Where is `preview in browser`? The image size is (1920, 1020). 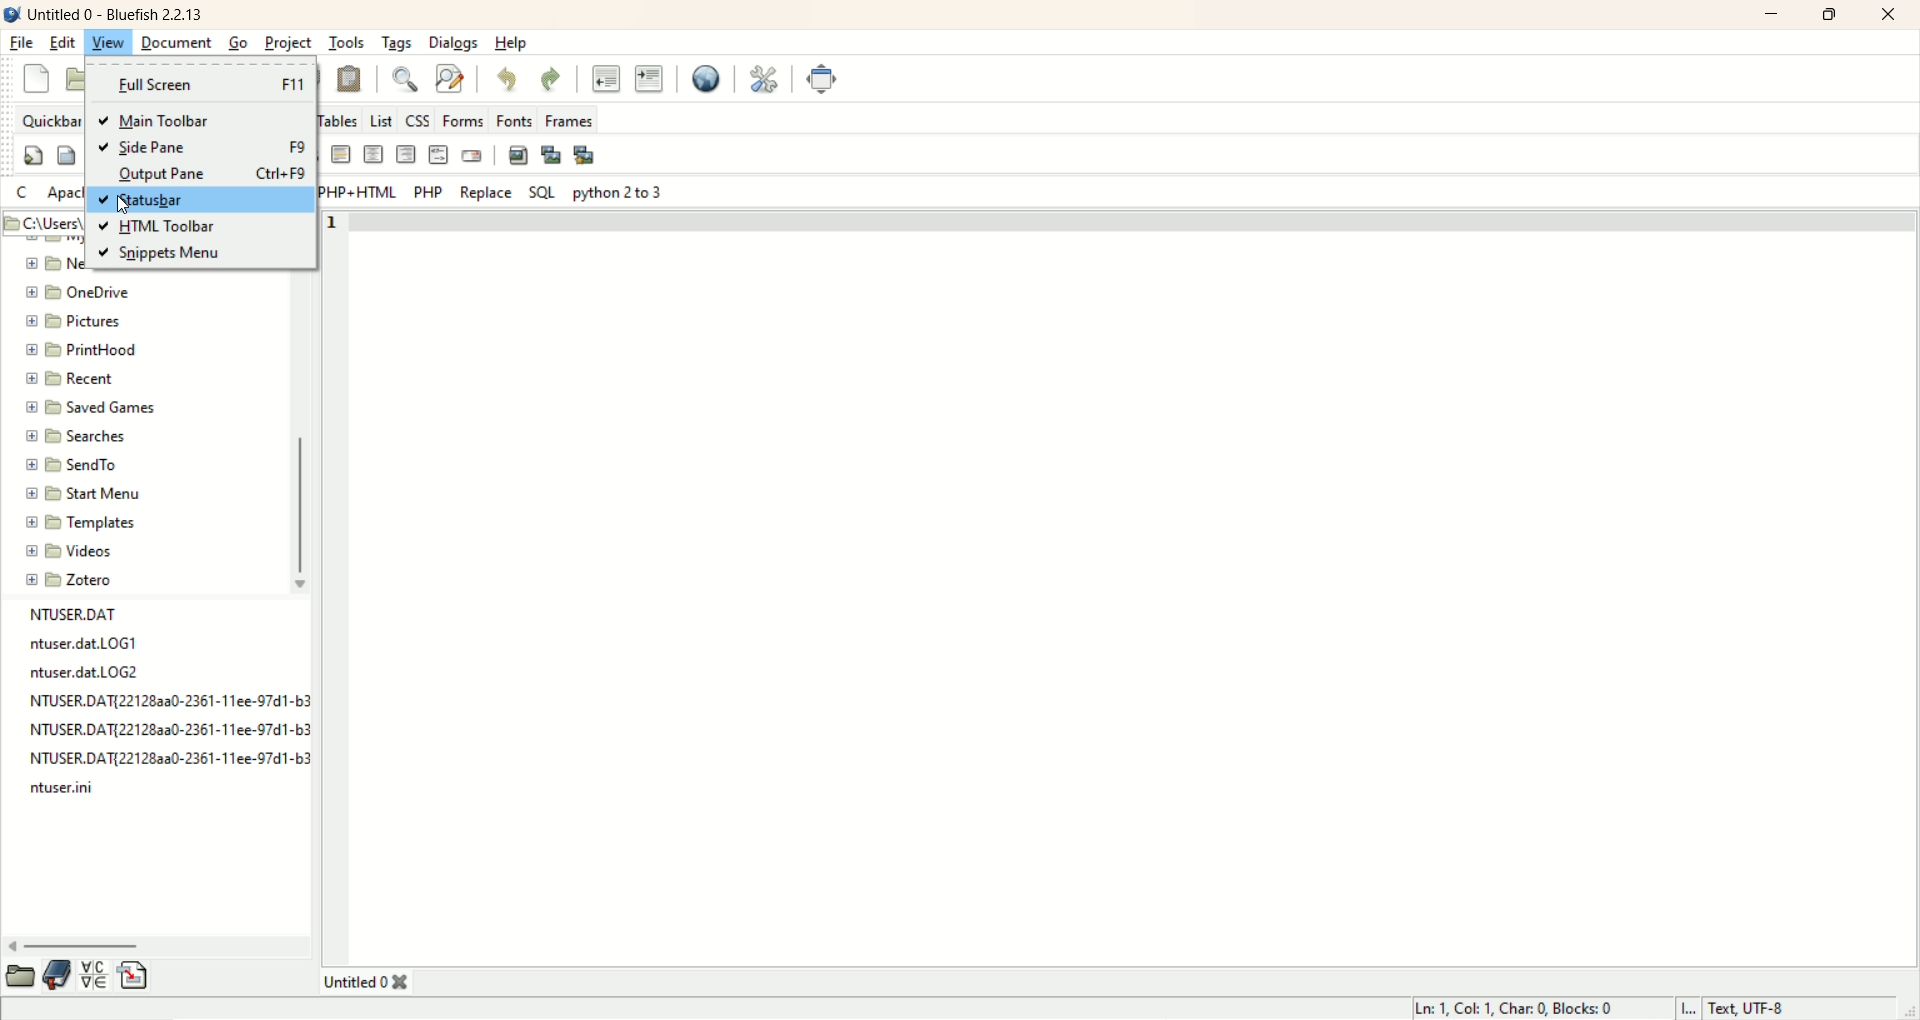
preview in browser is located at coordinates (707, 80).